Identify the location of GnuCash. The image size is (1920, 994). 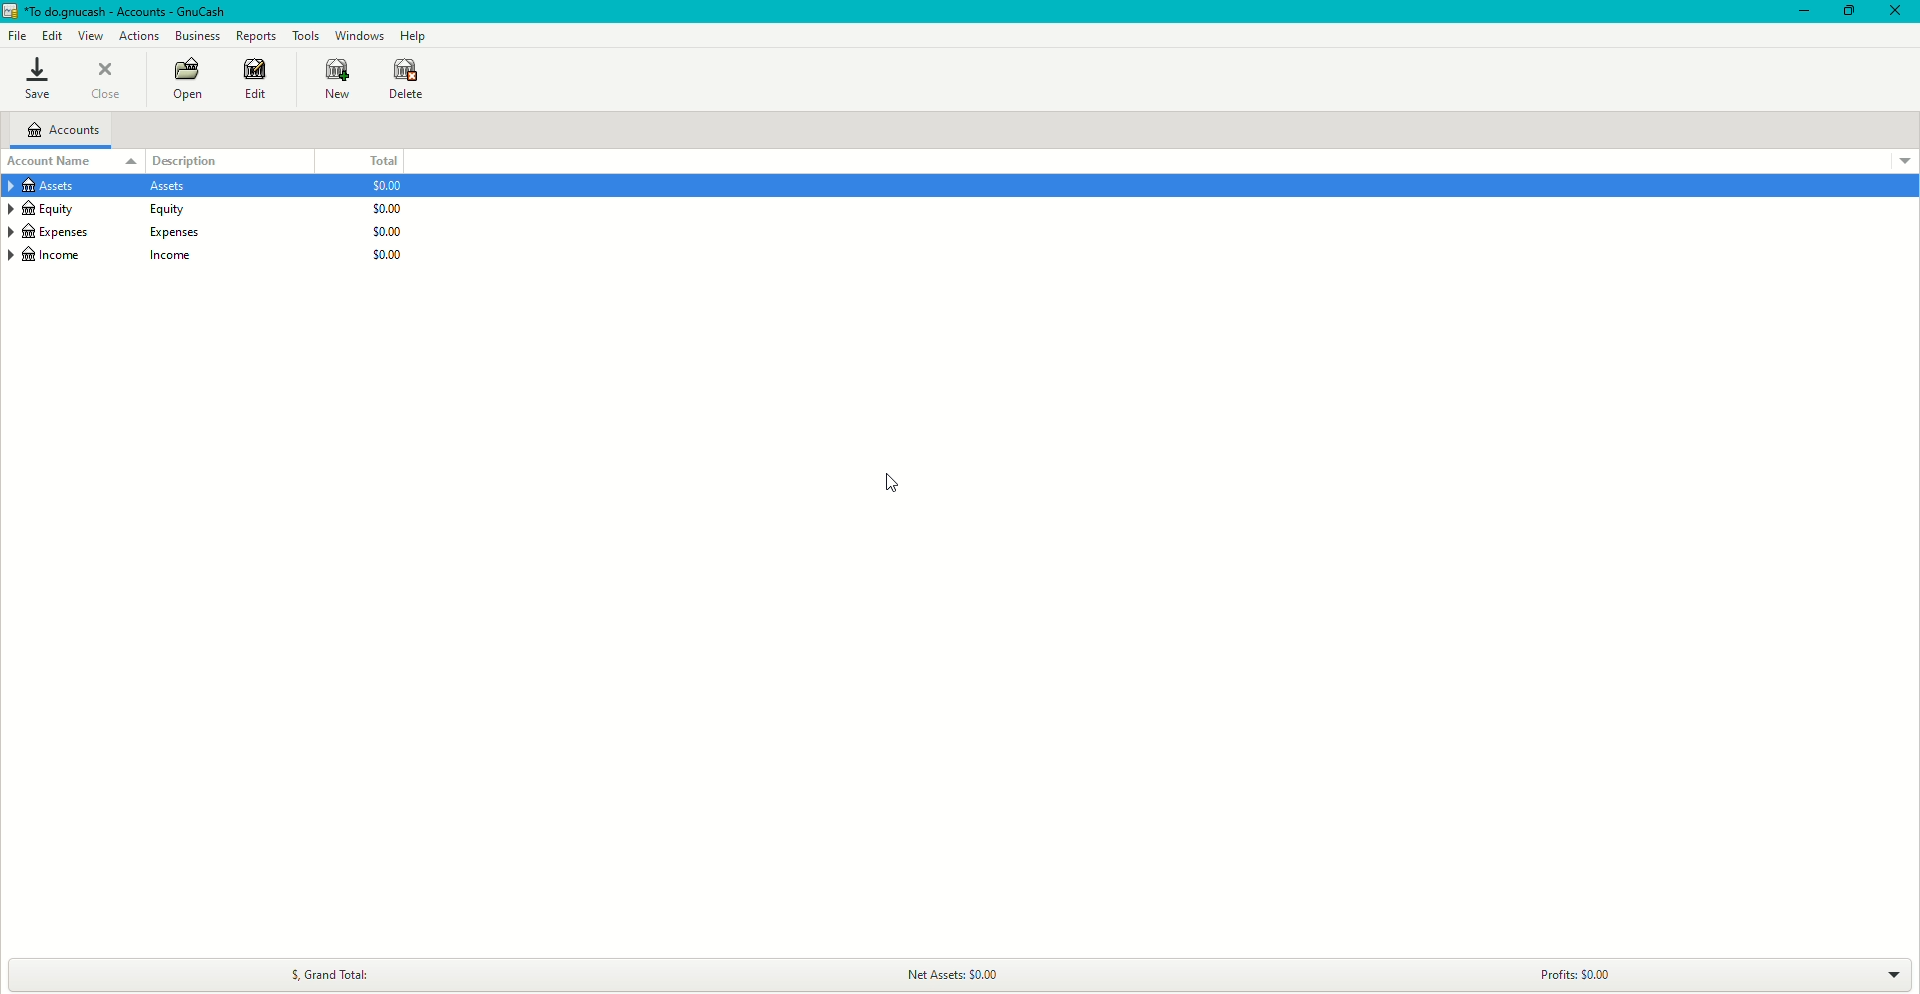
(118, 13).